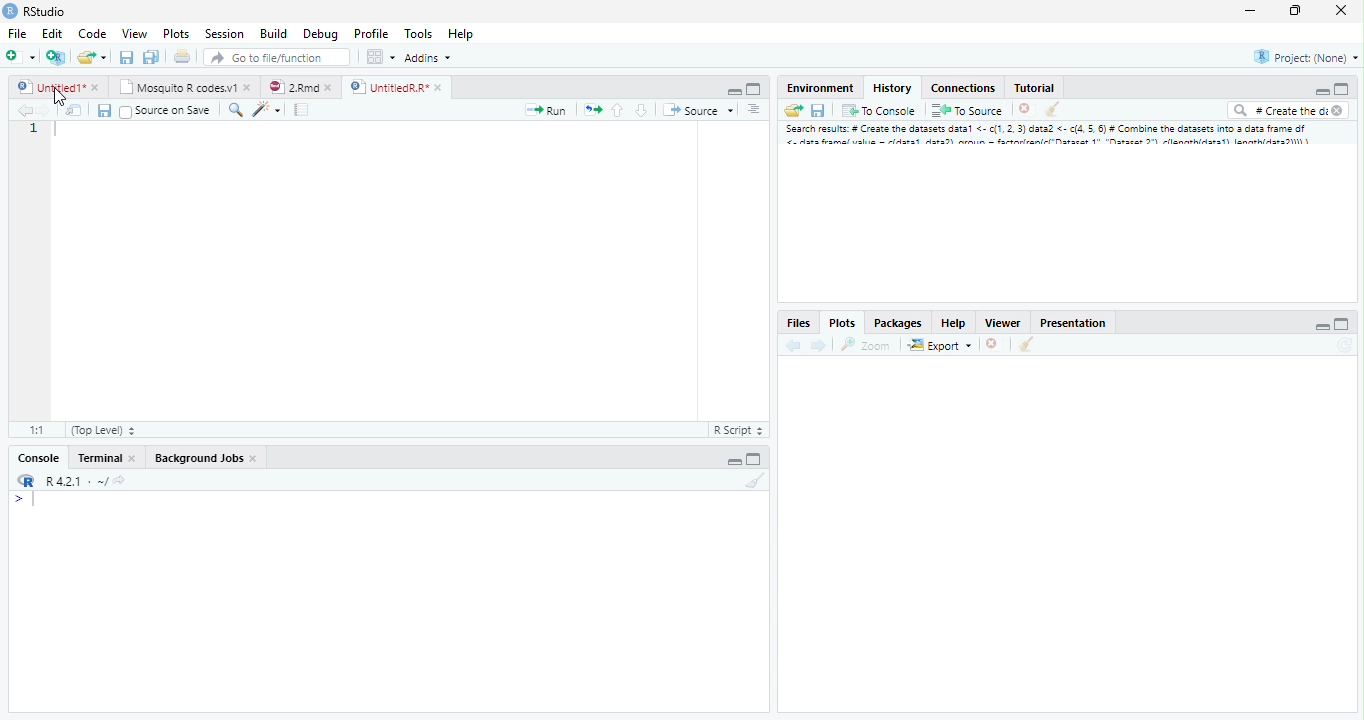  What do you see at coordinates (757, 460) in the screenshot?
I see `Maximize` at bounding box center [757, 460].